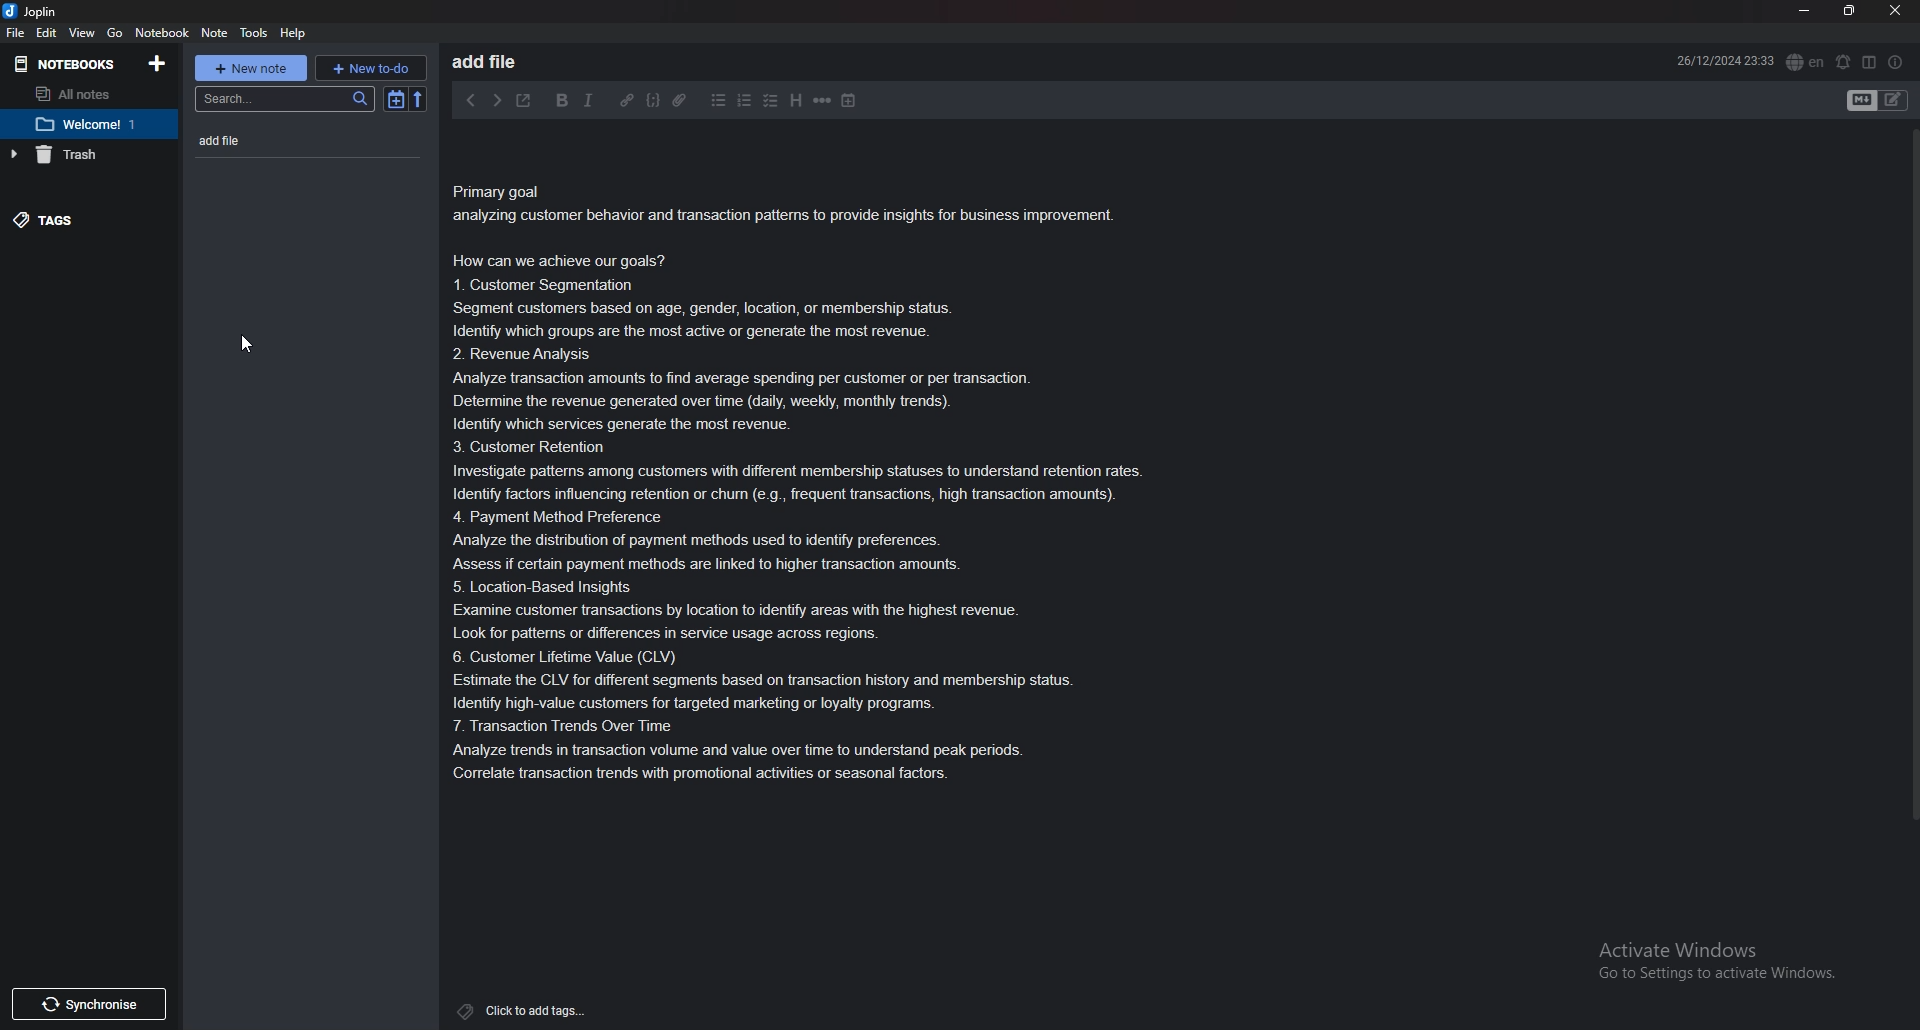  What do you see at coordinates (244, 342) in the screenshot?
I see `cursor` at bounding box center [244, 342].